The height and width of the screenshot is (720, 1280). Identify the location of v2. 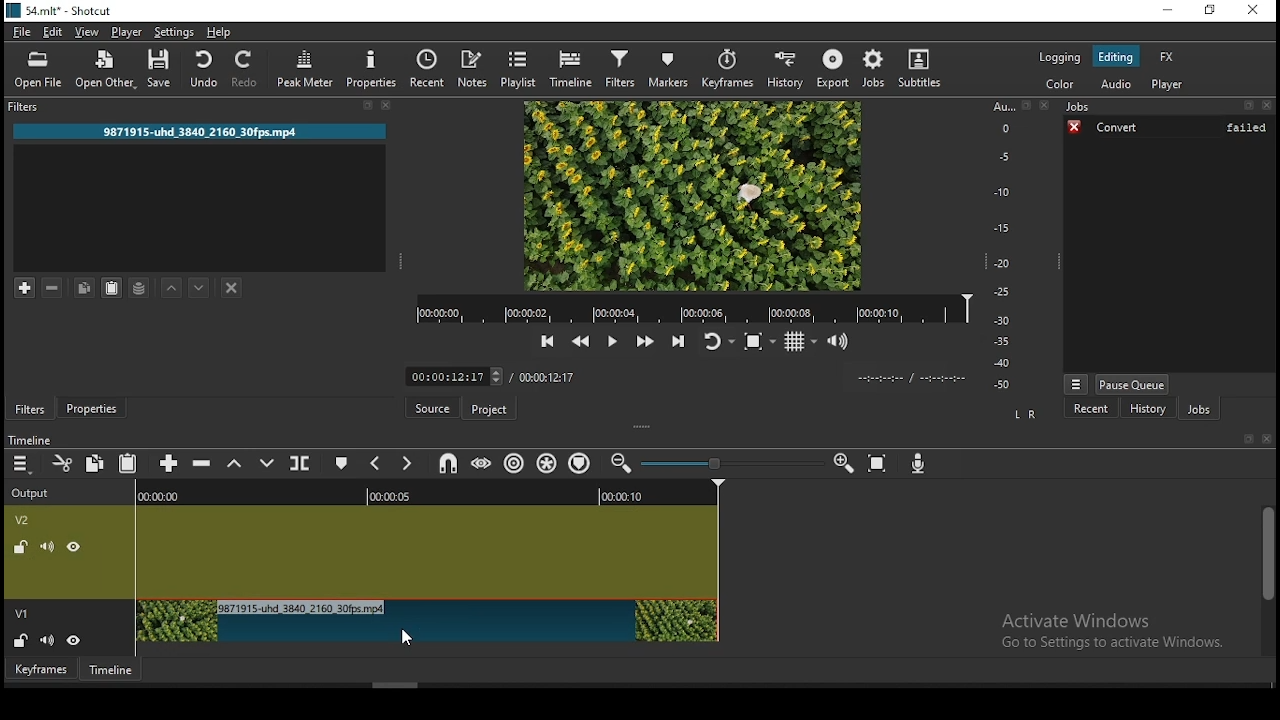
(26, 522).